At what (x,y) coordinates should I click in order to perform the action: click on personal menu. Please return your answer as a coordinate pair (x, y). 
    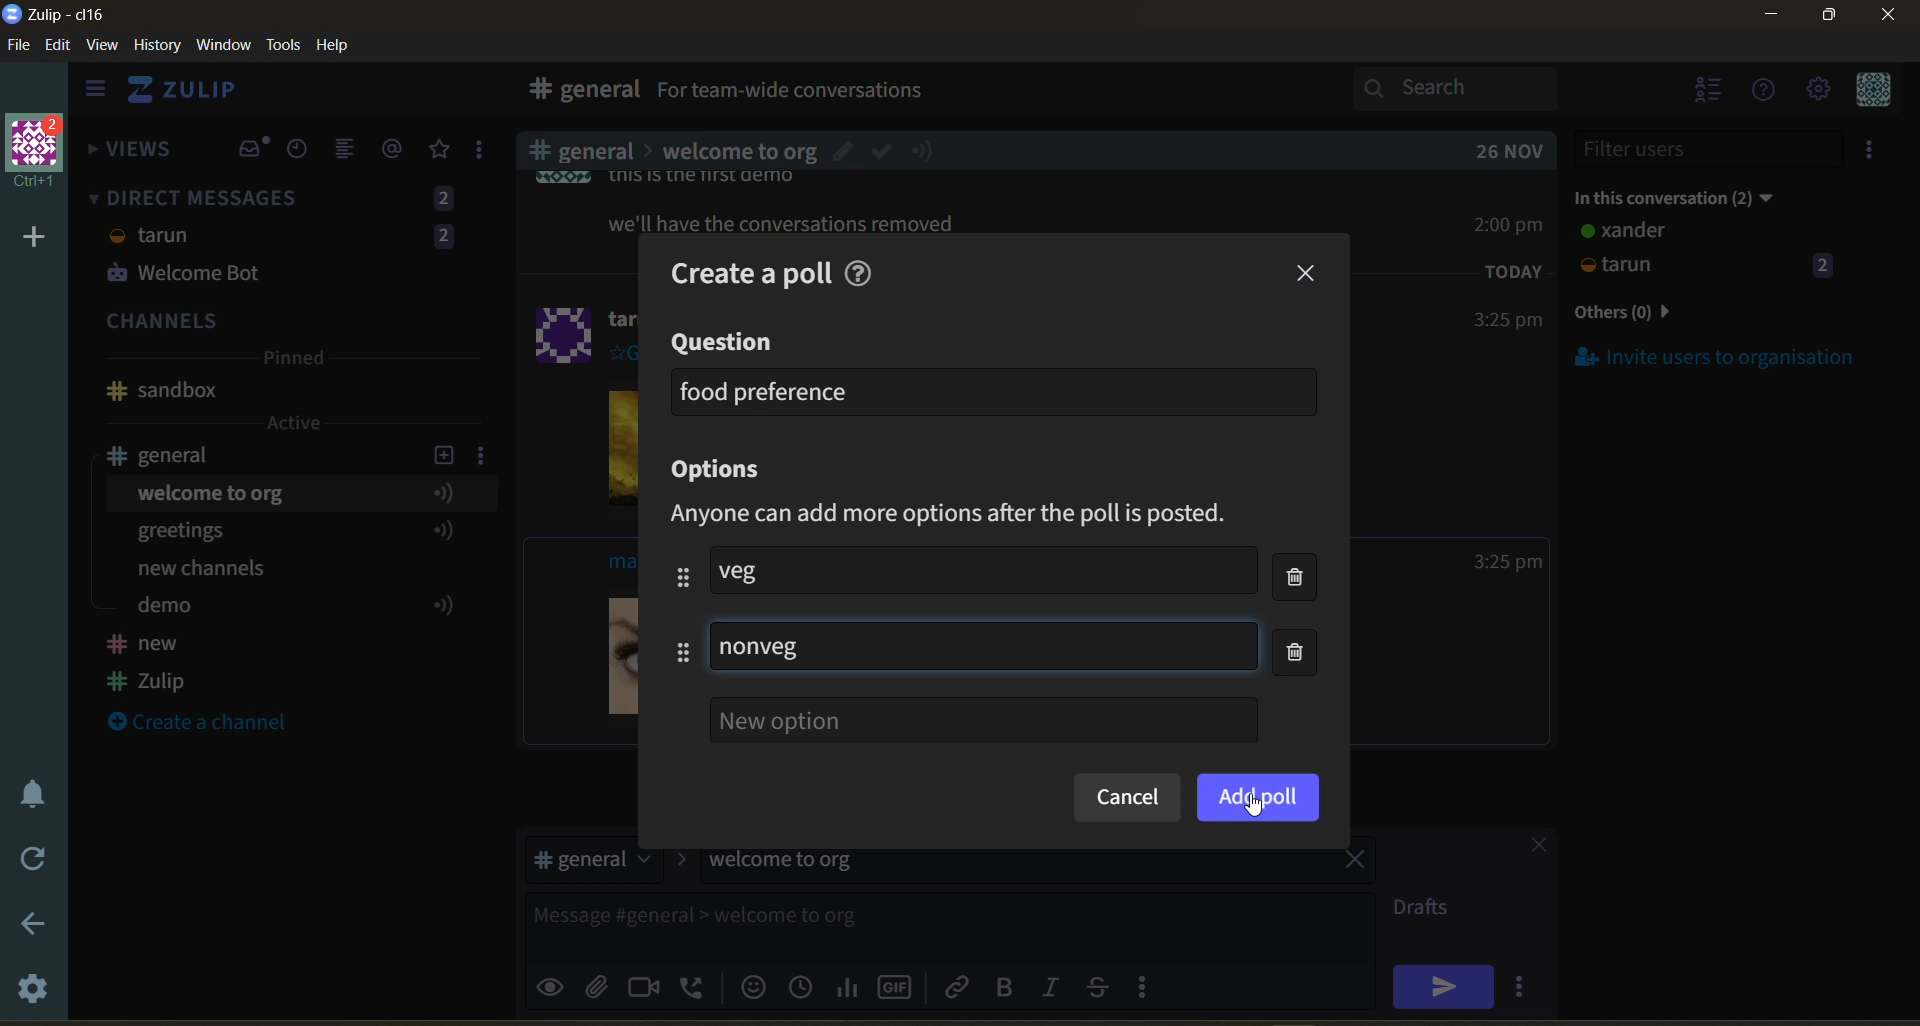
    Looking at the image, I should click on (1870, 91).